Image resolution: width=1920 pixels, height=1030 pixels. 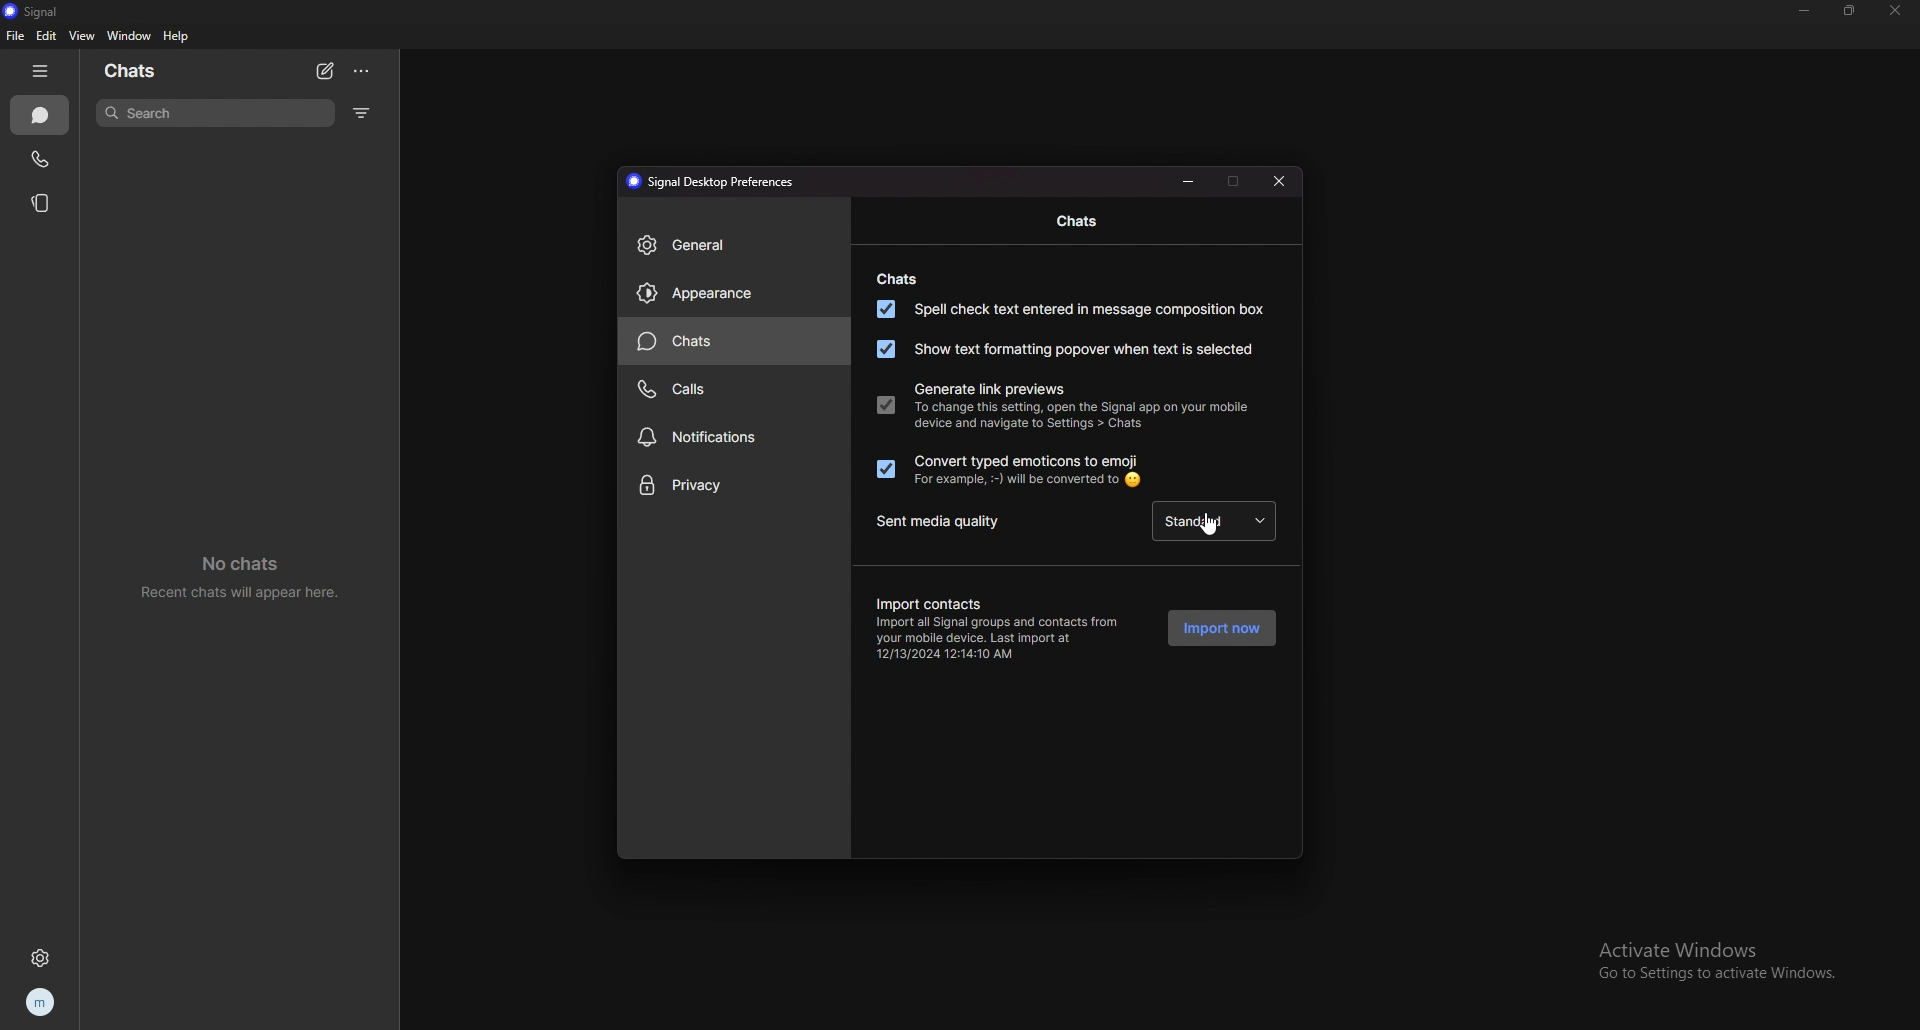 I want to click on close, so click(x=1893, y=12).